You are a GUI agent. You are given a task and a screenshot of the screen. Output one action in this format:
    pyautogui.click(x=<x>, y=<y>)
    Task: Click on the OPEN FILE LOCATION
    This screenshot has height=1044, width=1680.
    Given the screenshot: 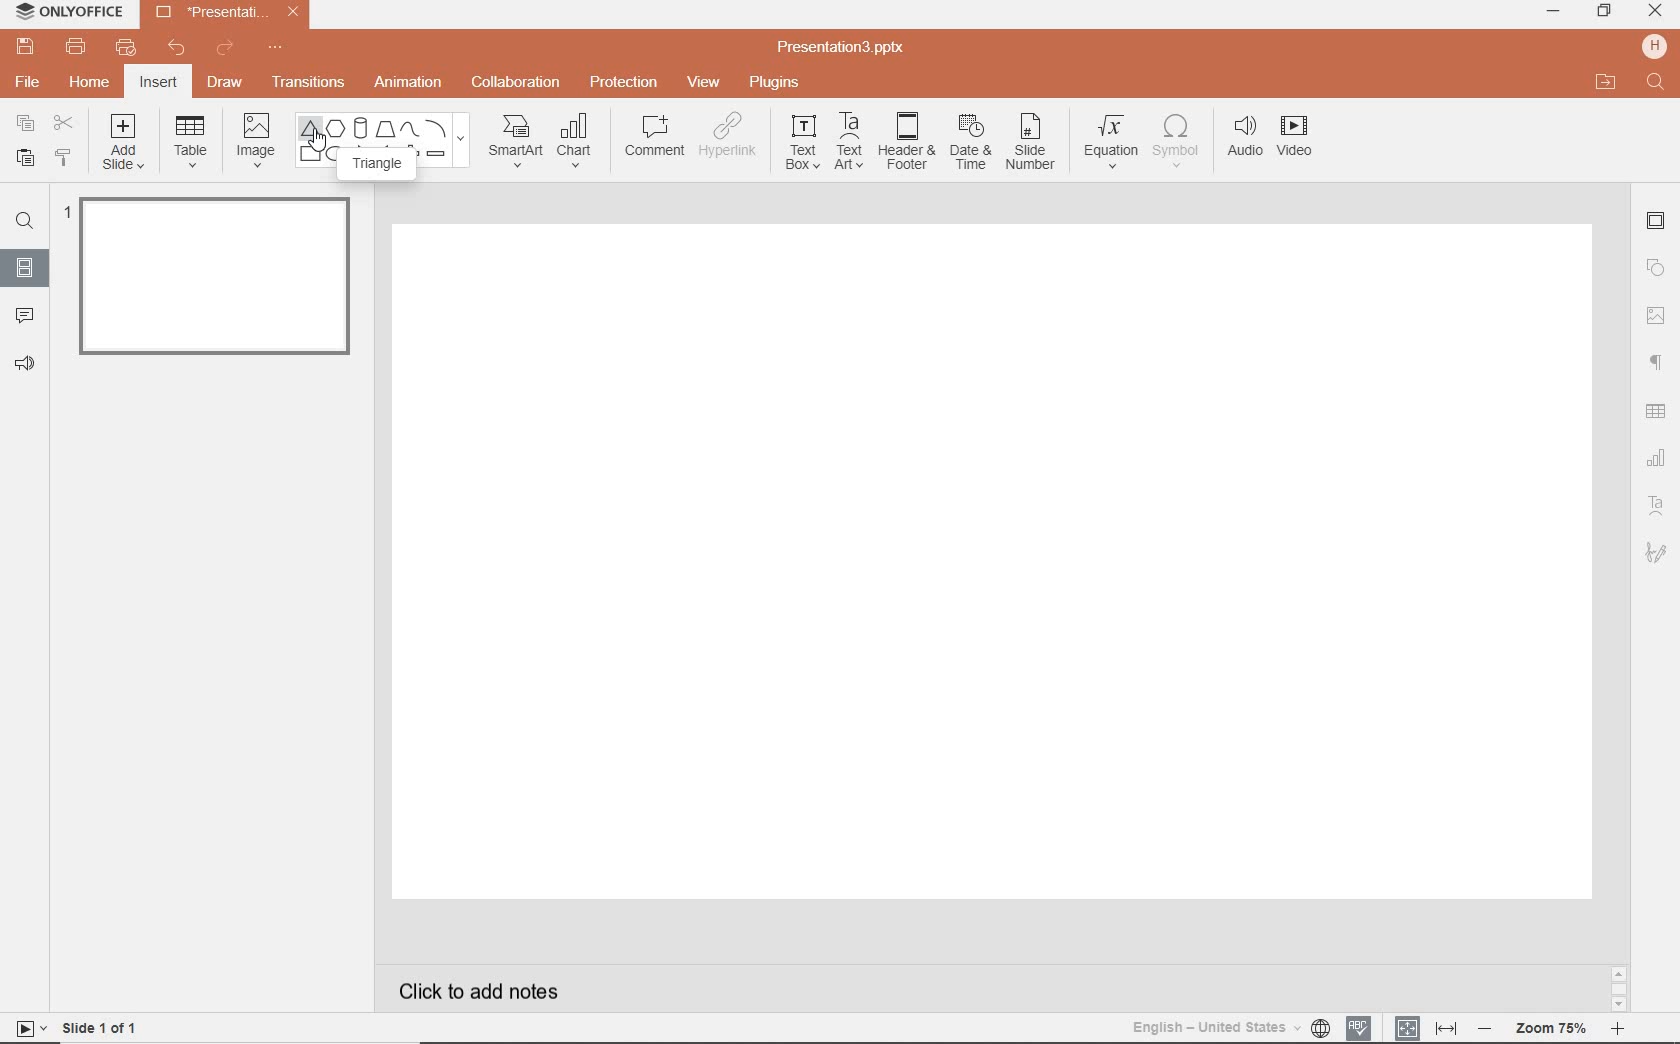 What is the action you would take?
    pyautogui.click(x=1606, y=82)
    